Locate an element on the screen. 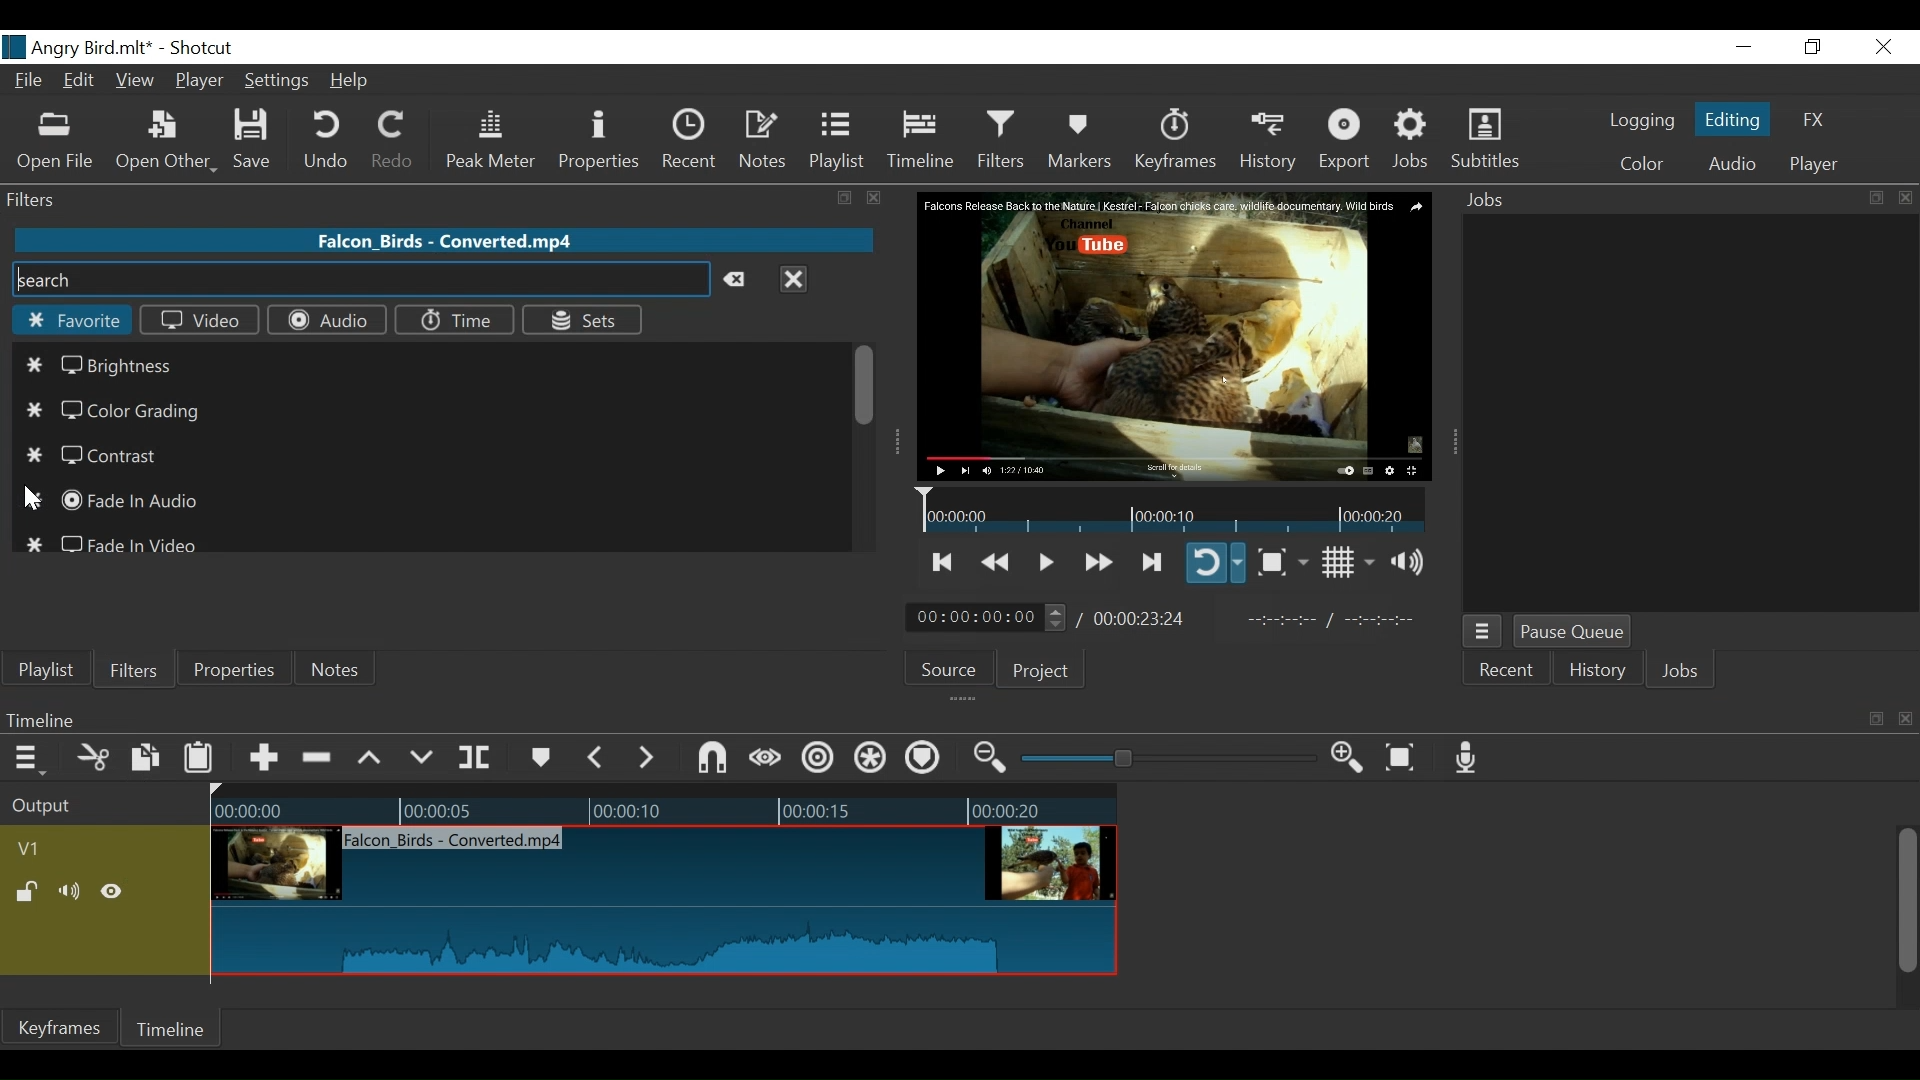  Vertical Scroll bar is located at coordinates (1905, 903).